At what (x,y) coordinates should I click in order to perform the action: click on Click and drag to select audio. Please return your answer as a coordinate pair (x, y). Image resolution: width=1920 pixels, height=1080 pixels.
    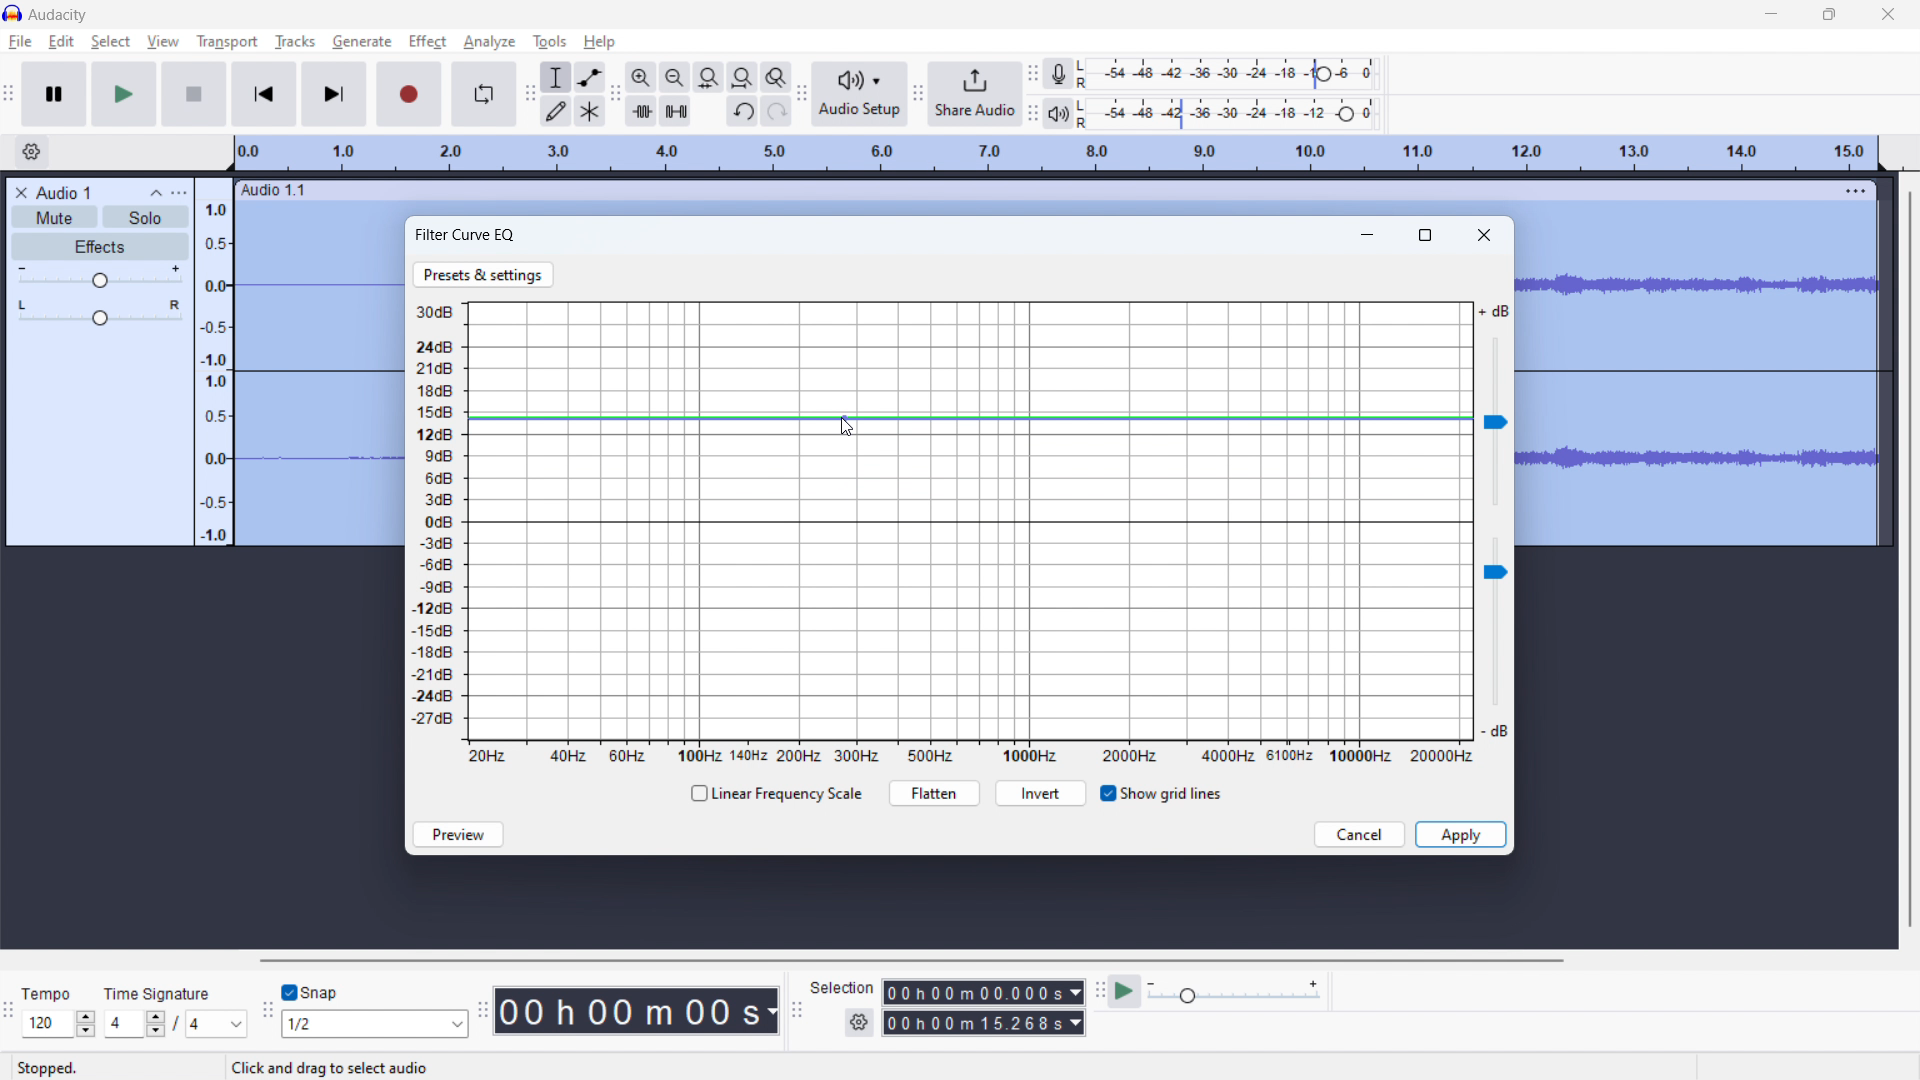
    Looking at the image, I should click on (328, 1067).